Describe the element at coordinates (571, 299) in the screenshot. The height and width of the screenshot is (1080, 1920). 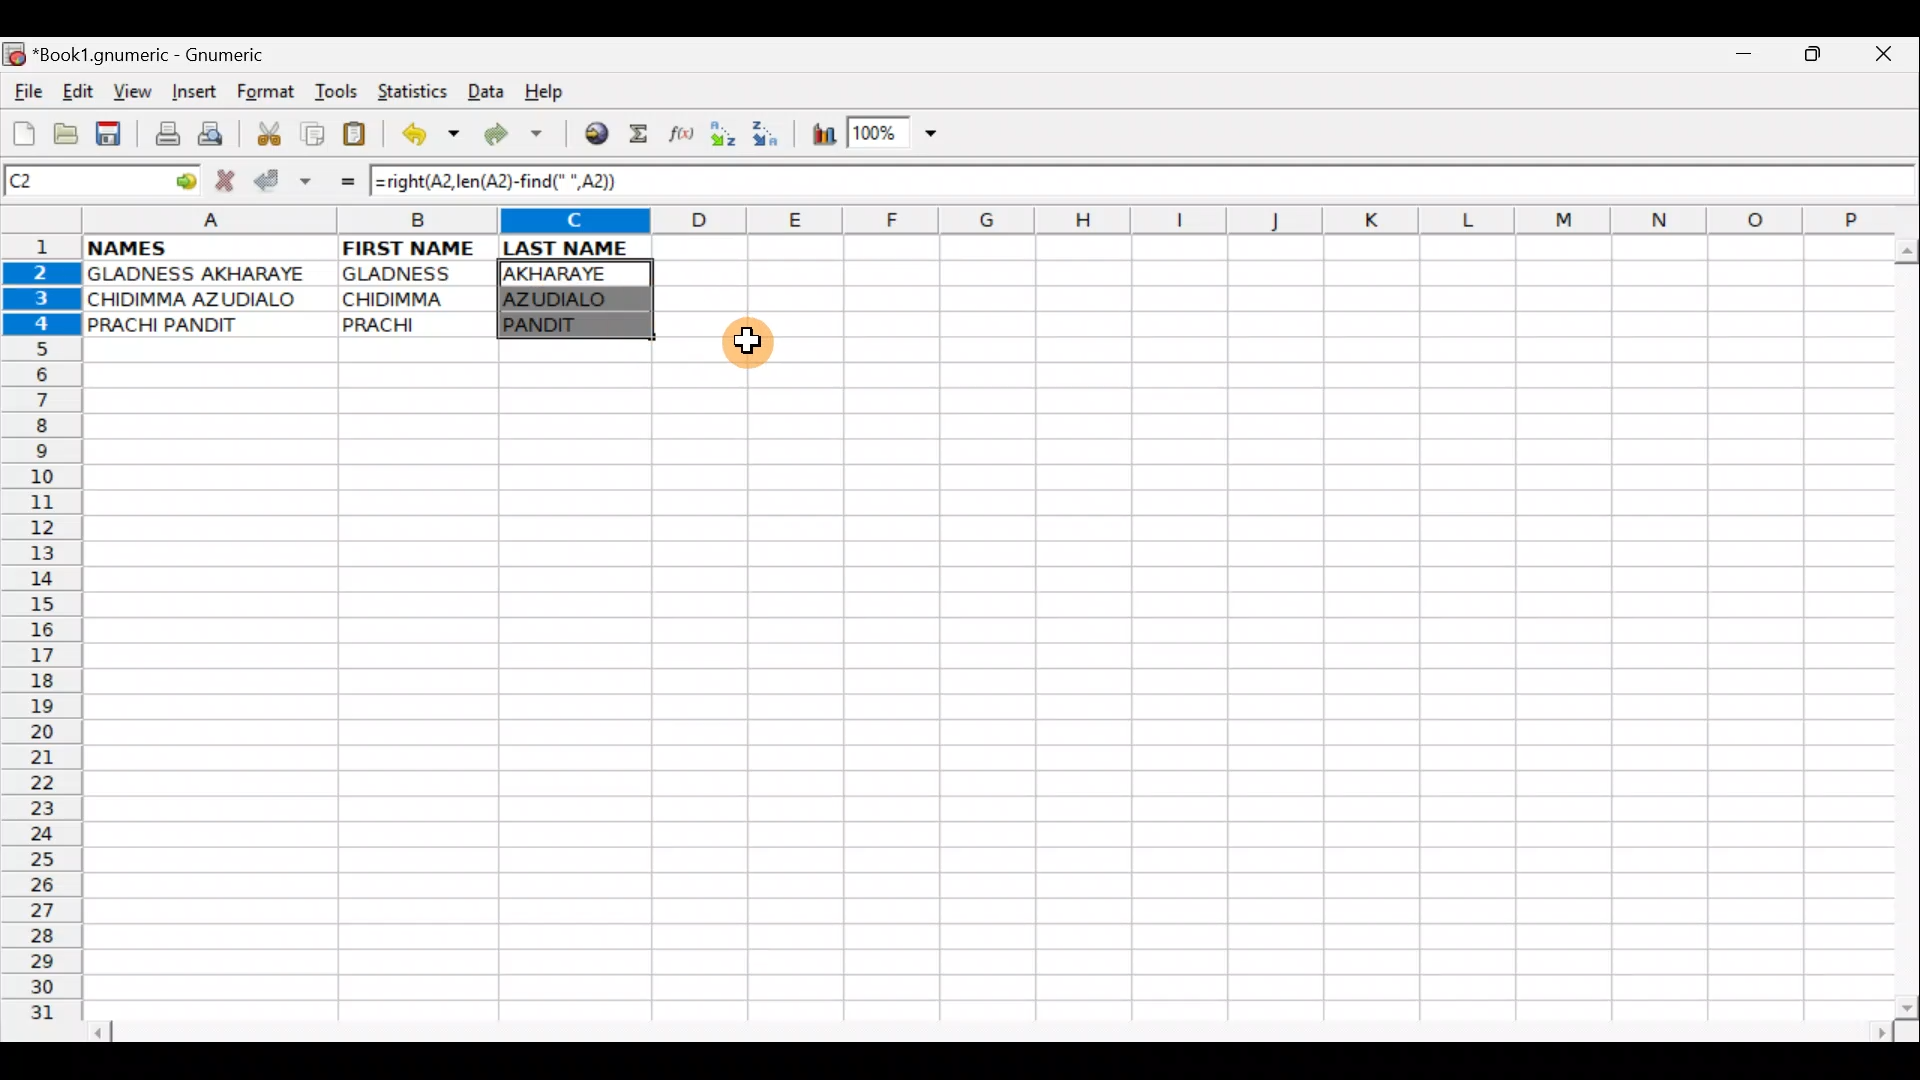
I see `AZUDIALO` at that location.